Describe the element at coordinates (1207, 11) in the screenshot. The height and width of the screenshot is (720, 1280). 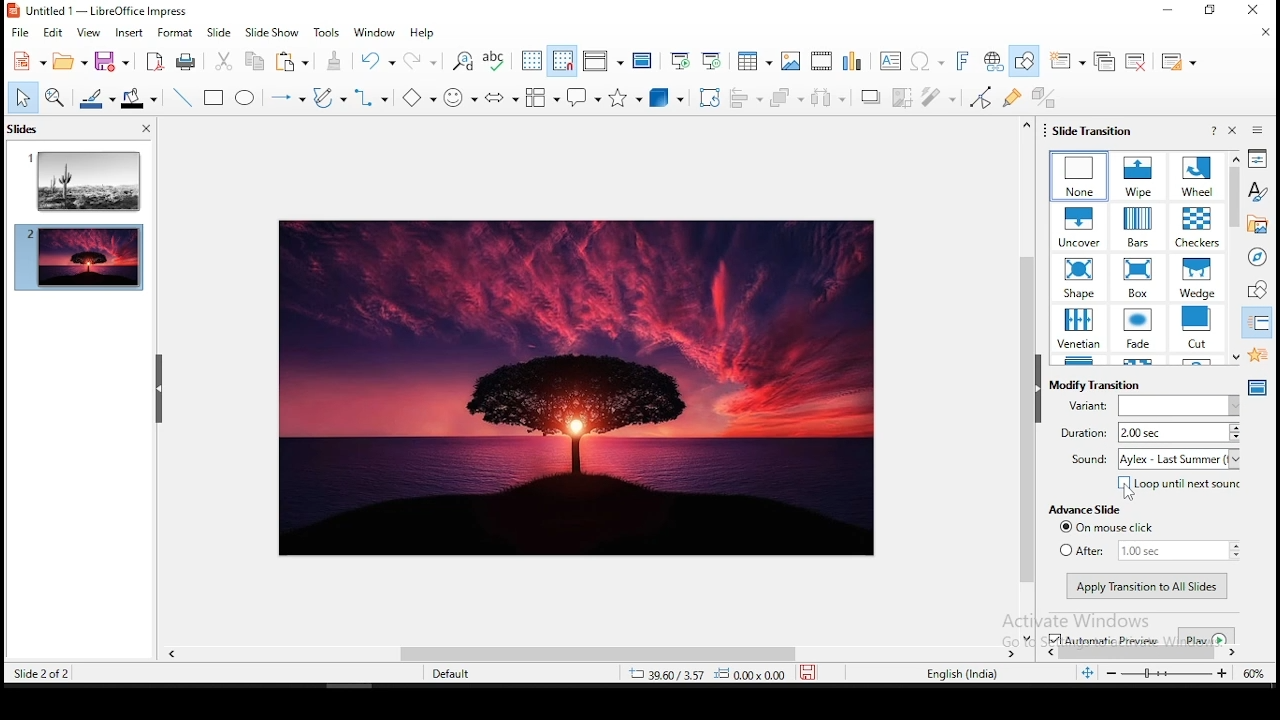
I see `restore` at that location.